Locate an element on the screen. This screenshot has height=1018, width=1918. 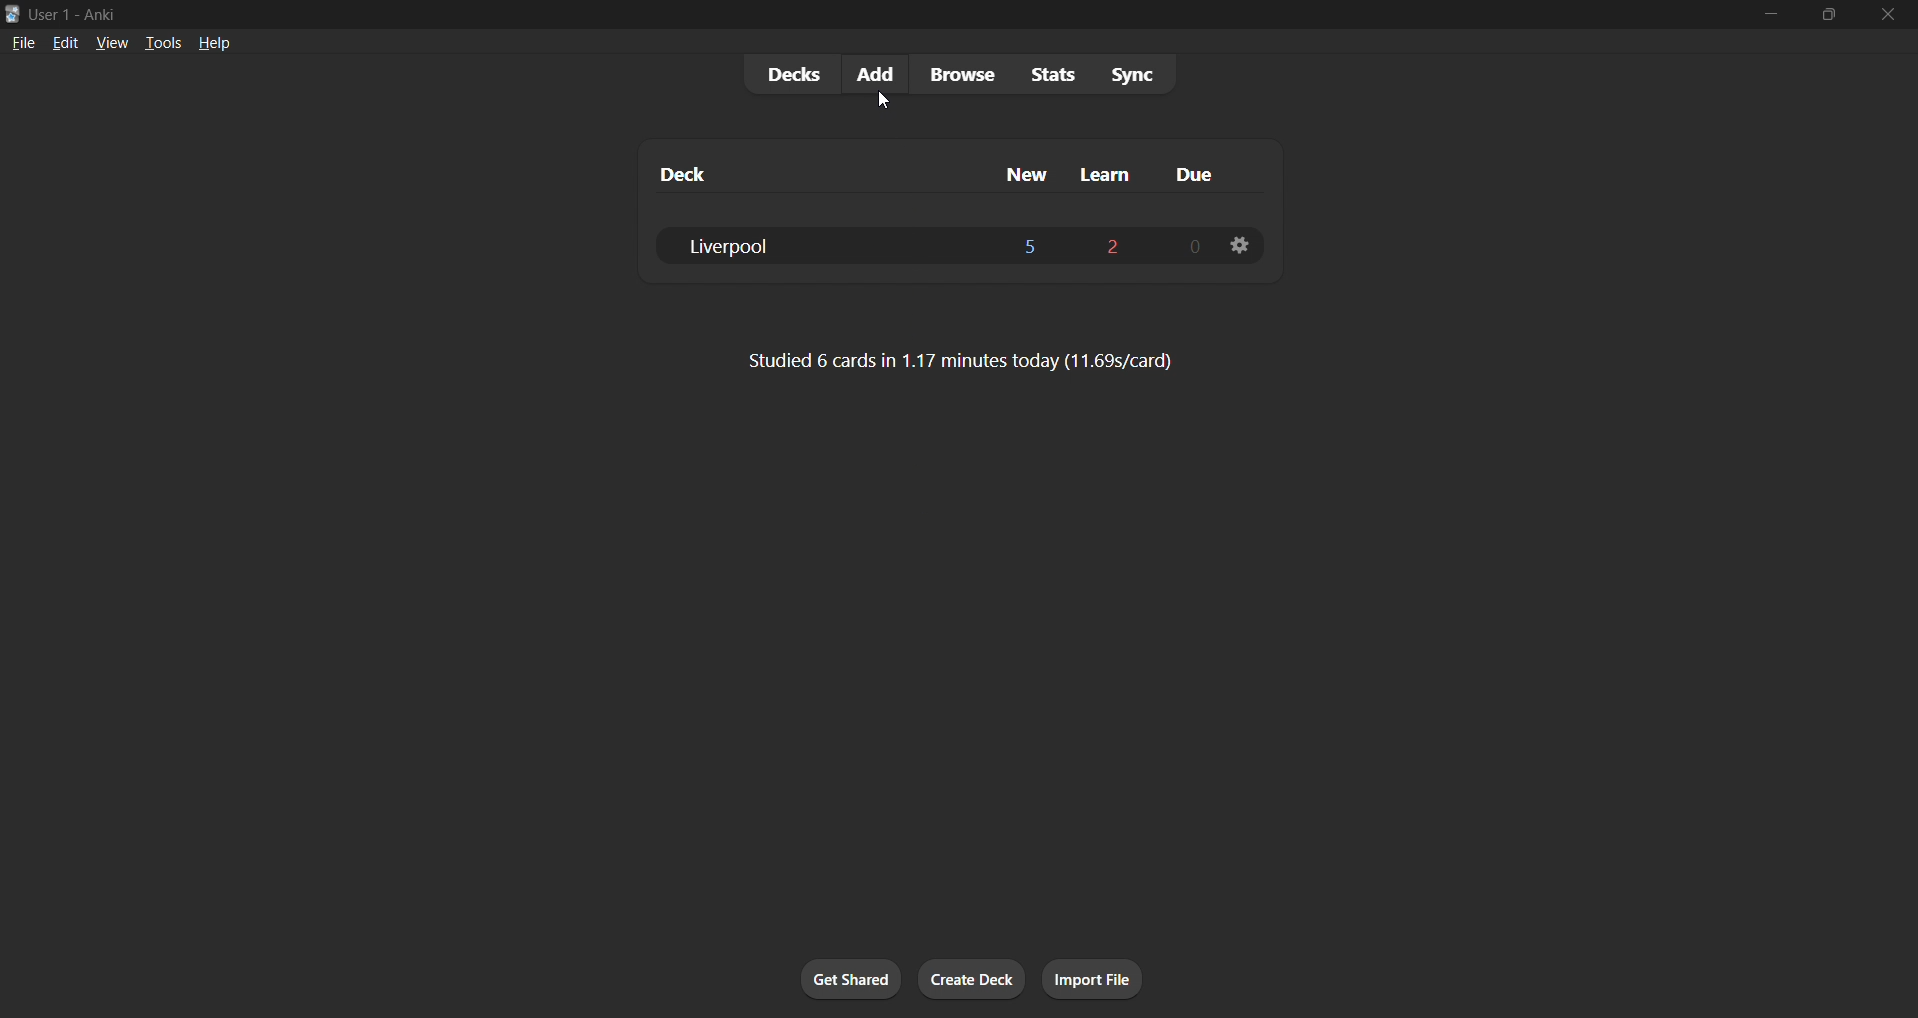
stats is located at coordinates (1051, 76).